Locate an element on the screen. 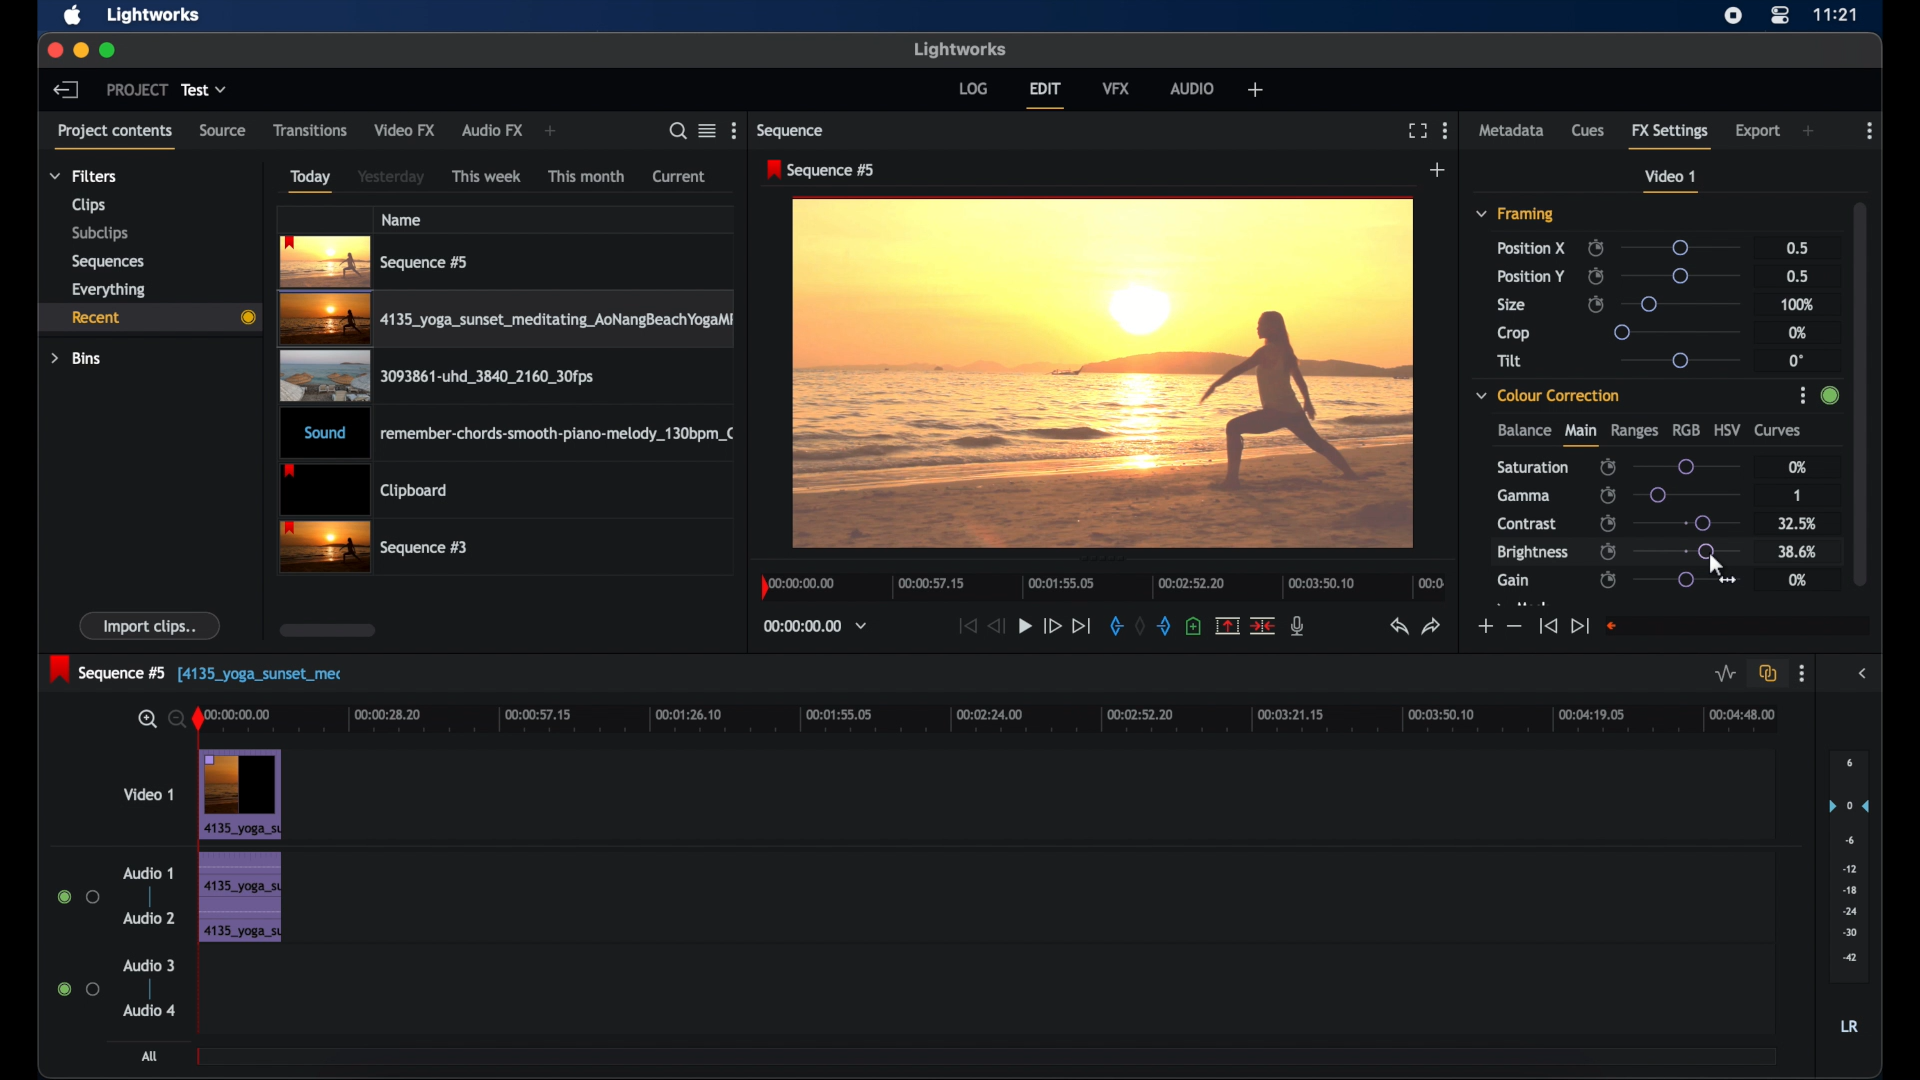 This screenshot has height=1080, width=1920. rgb is located at coordinates (1681, 428).